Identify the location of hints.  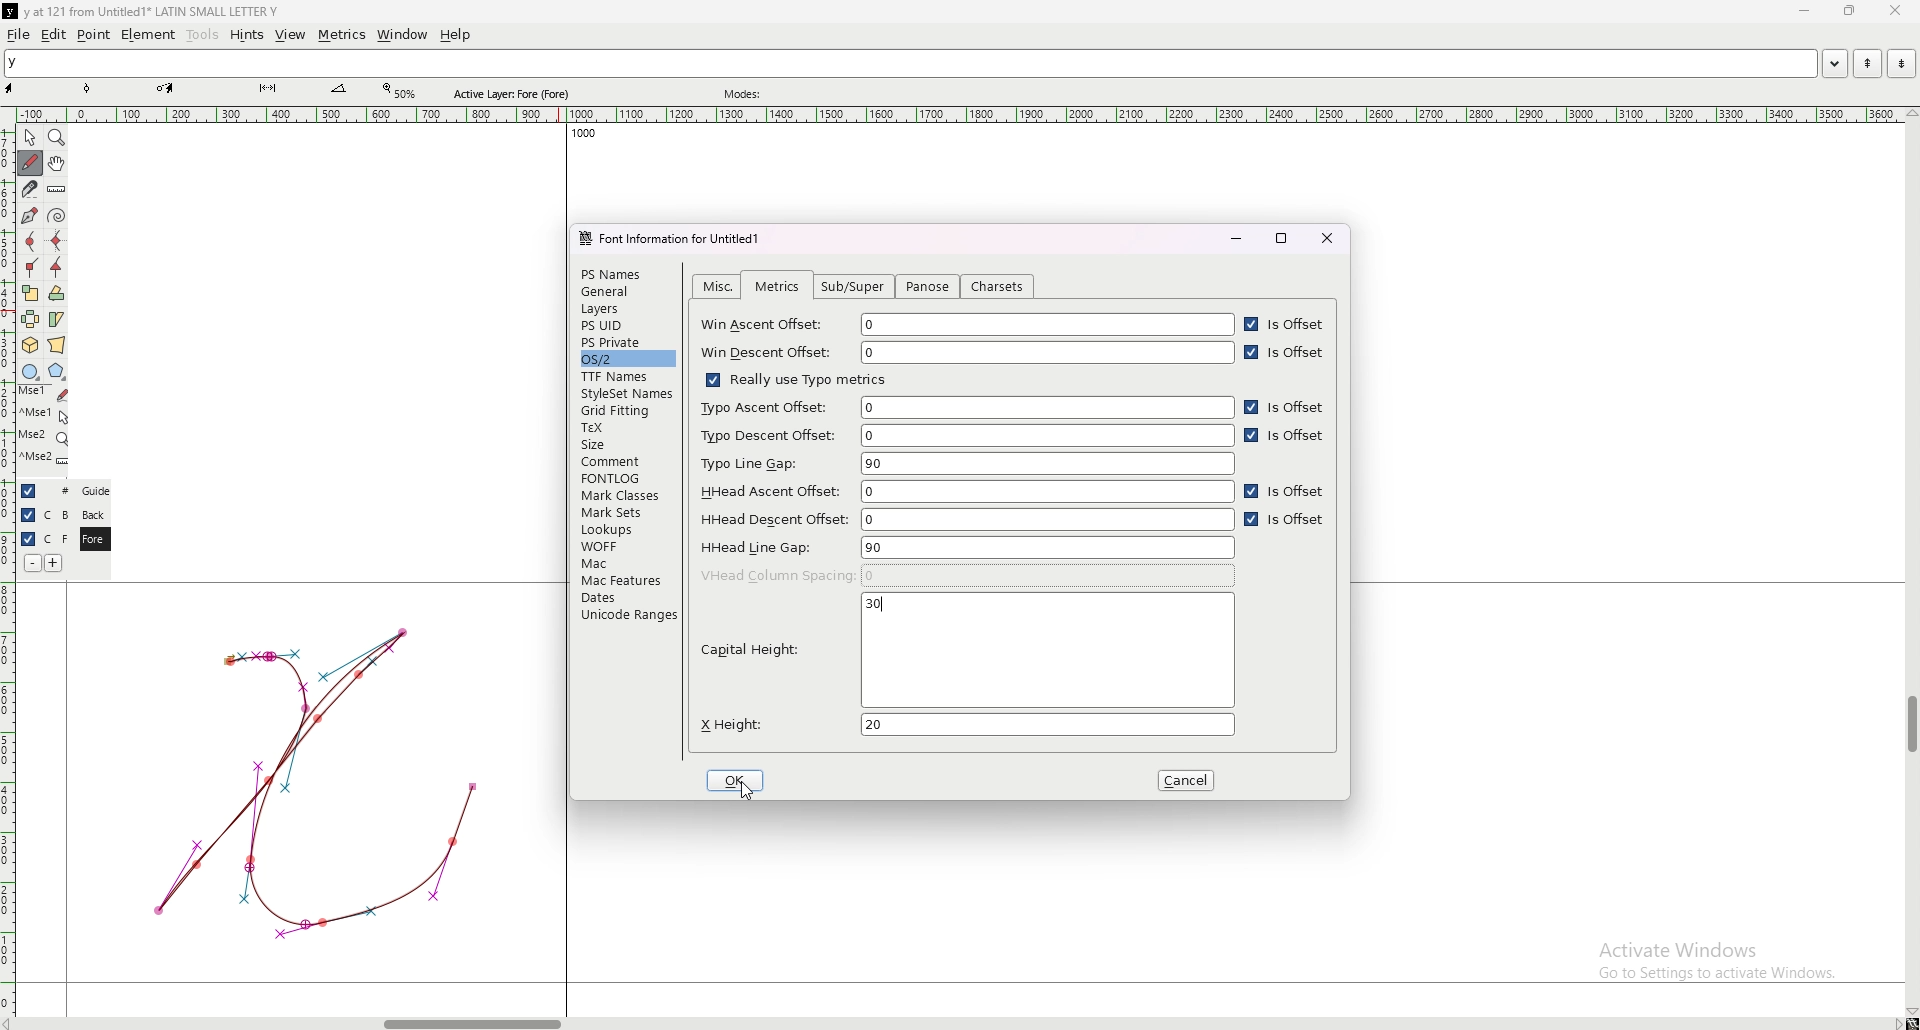
(245, 35).